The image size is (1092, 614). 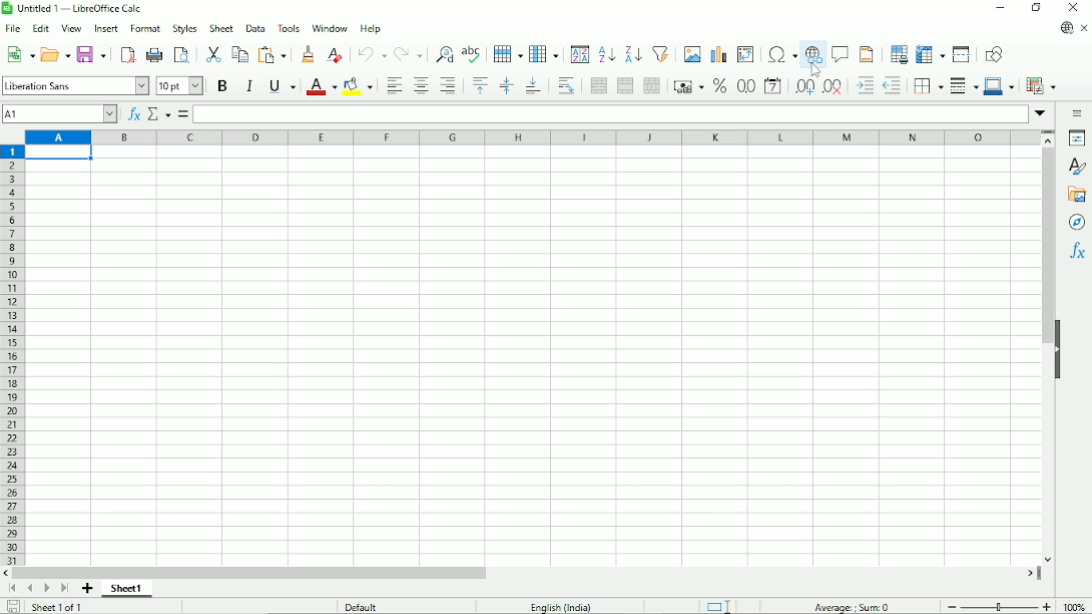 What do you see at coordinates (46, 590) in the screenshot?
I see `Scroll to next sheet` at bounding box center [46, 590].